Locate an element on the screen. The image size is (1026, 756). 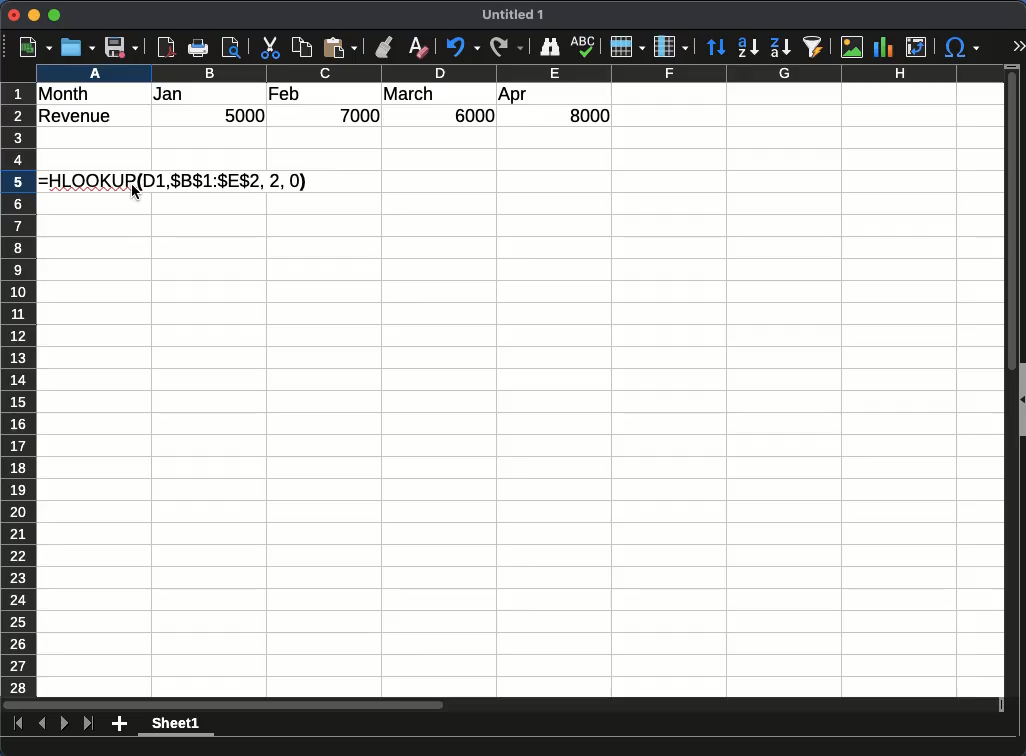
jan is located at coordinates (169, 94).